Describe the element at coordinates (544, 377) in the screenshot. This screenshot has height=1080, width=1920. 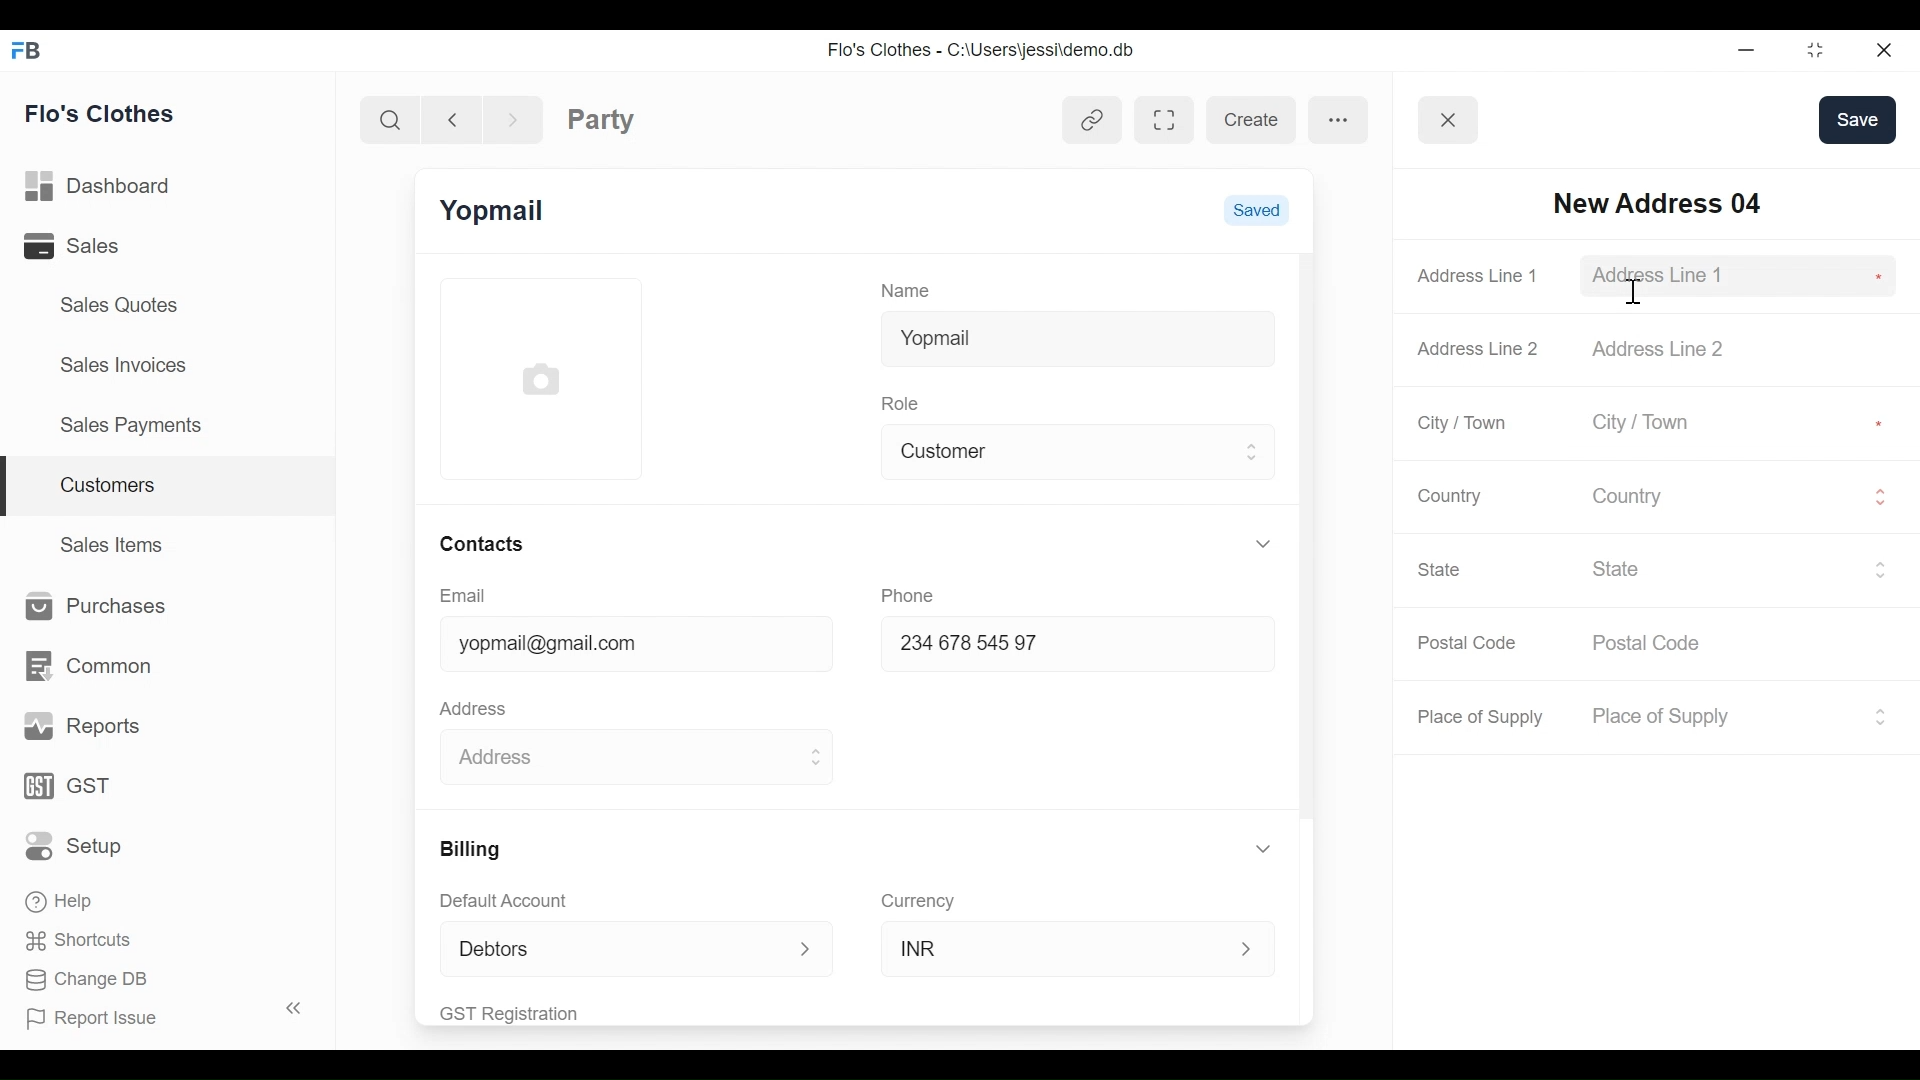
I see `Profile Picture` at that location.